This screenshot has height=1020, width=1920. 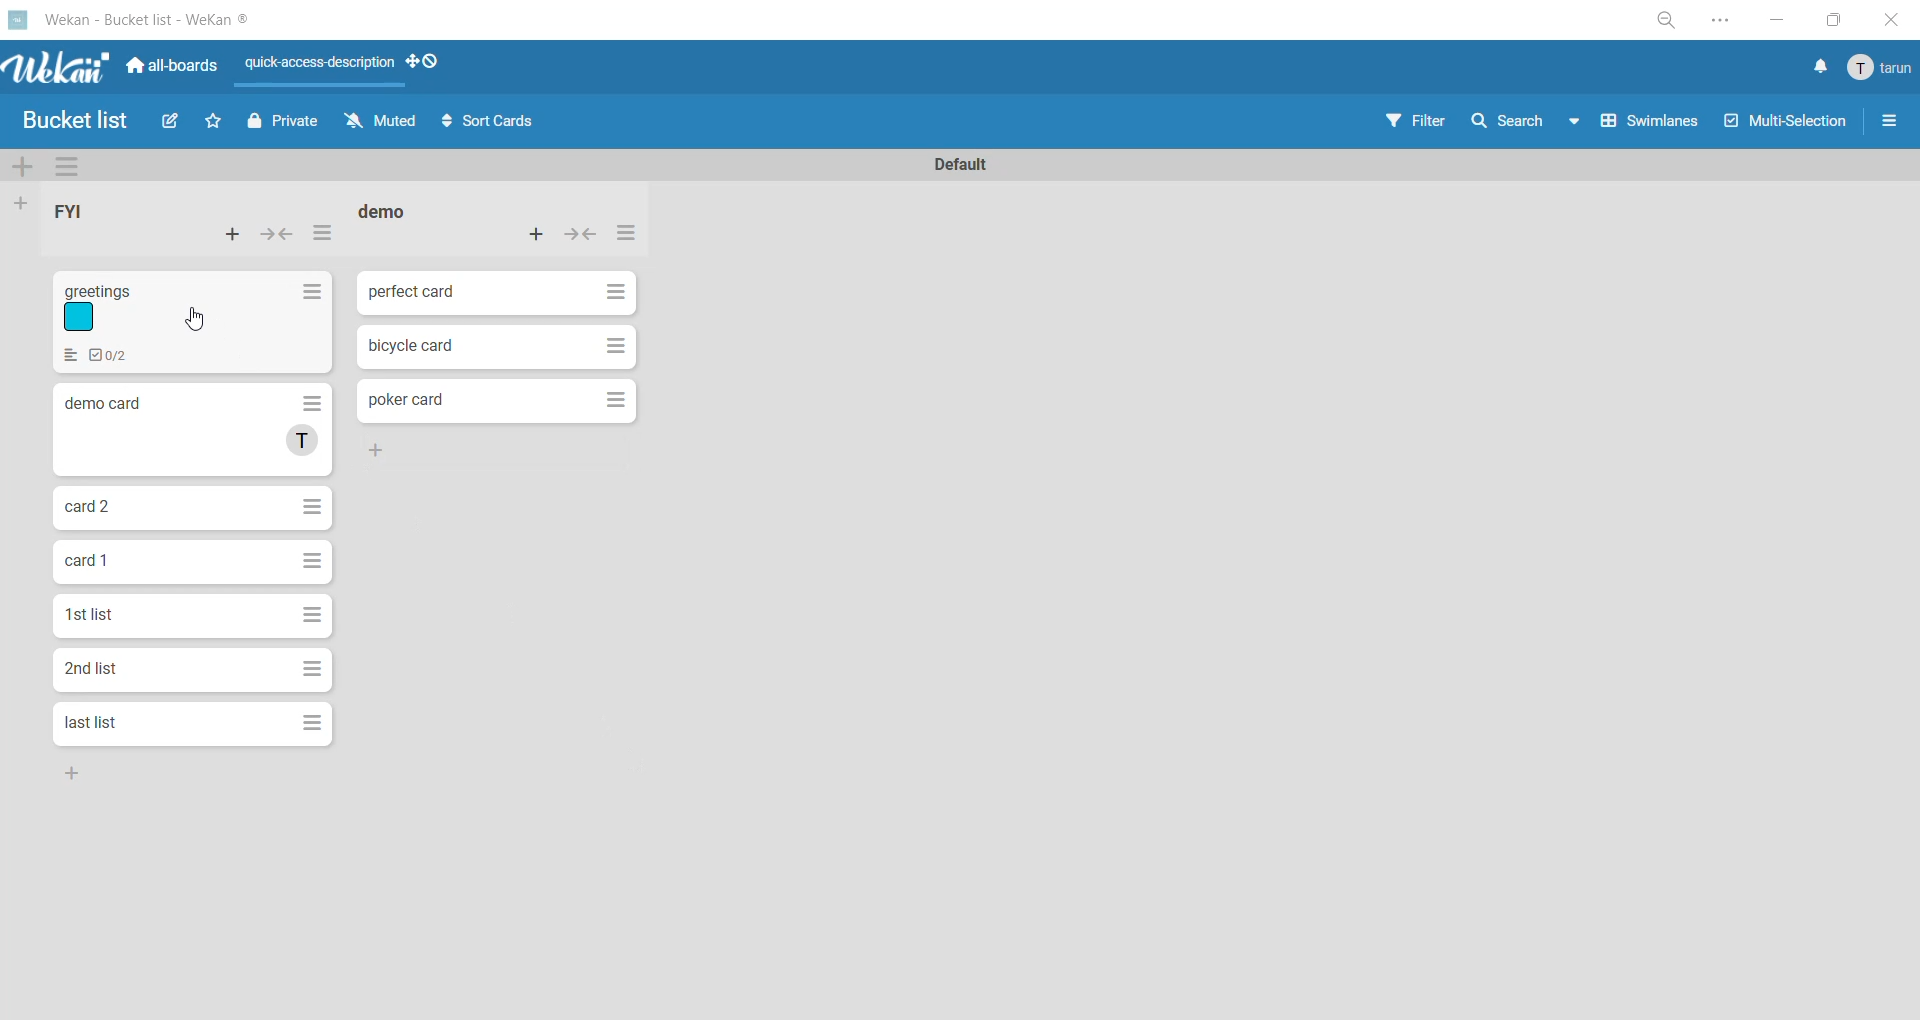 I want to click on Bucket list, so click(x=74, y=120).